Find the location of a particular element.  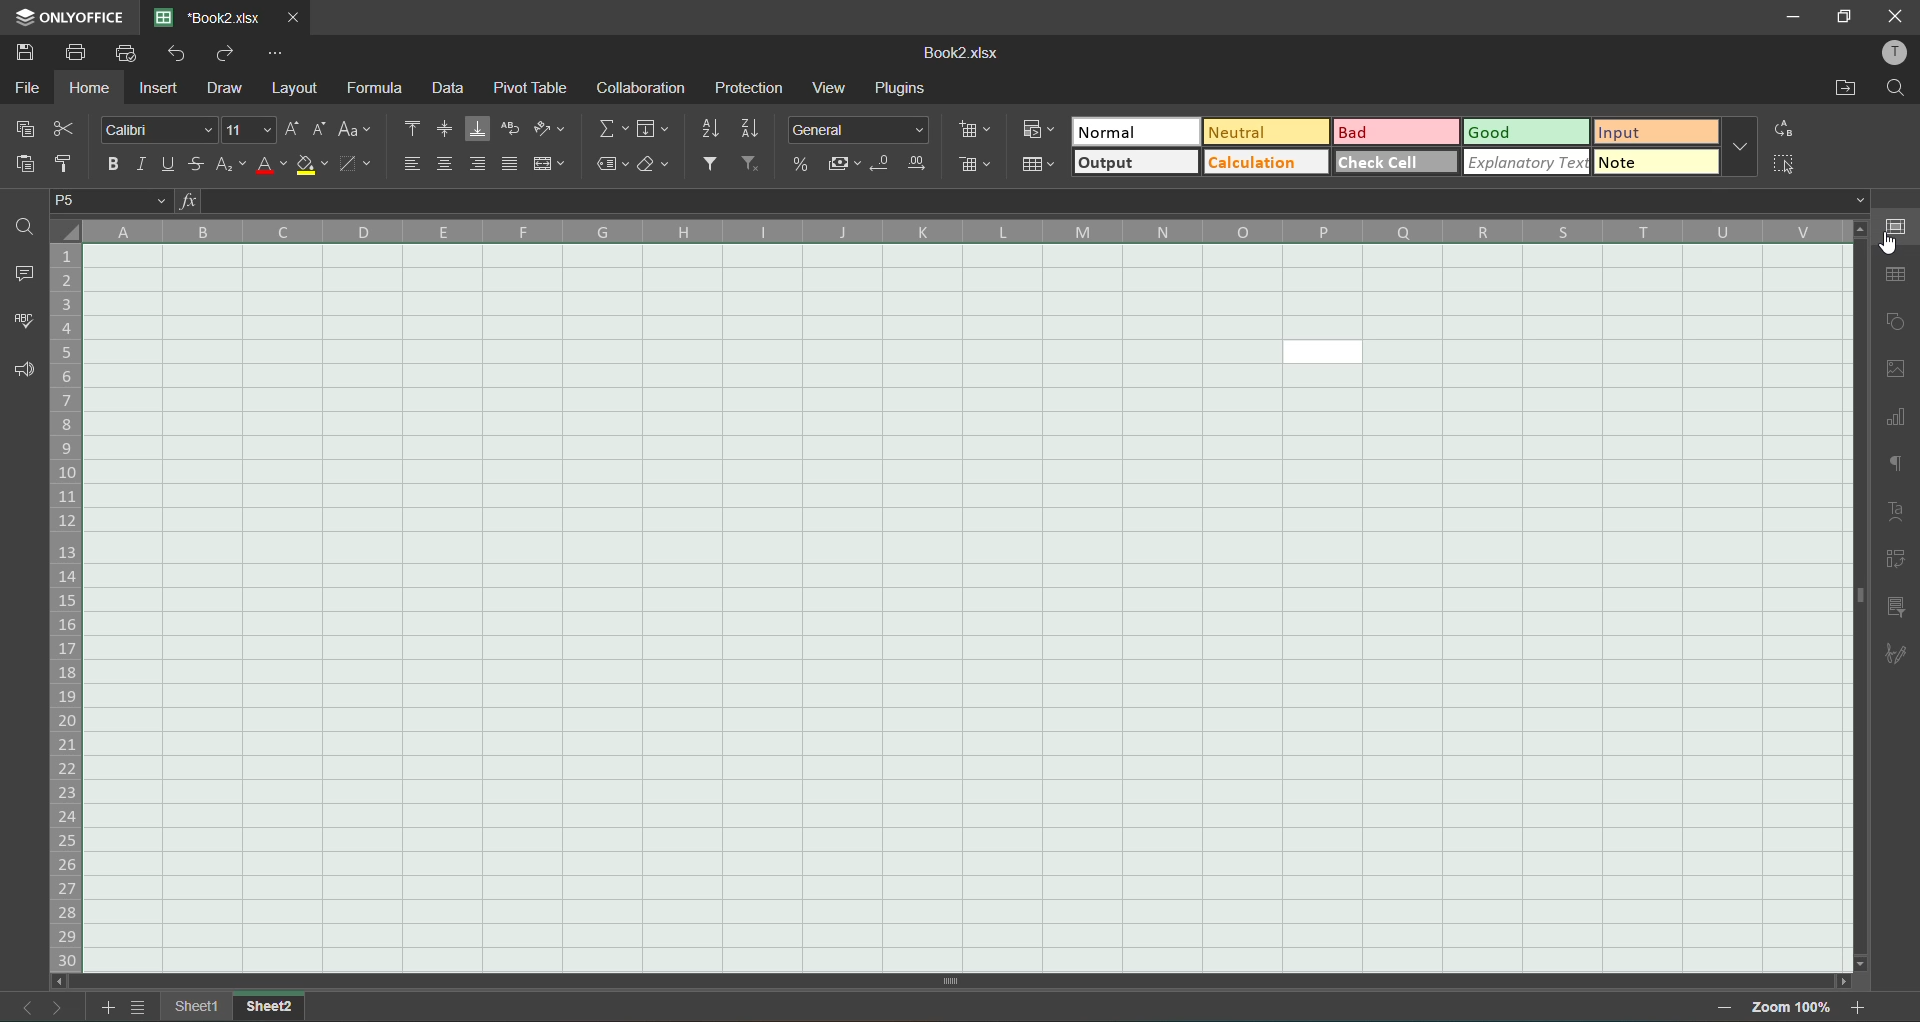

number format is located at coordinates (864, 131).